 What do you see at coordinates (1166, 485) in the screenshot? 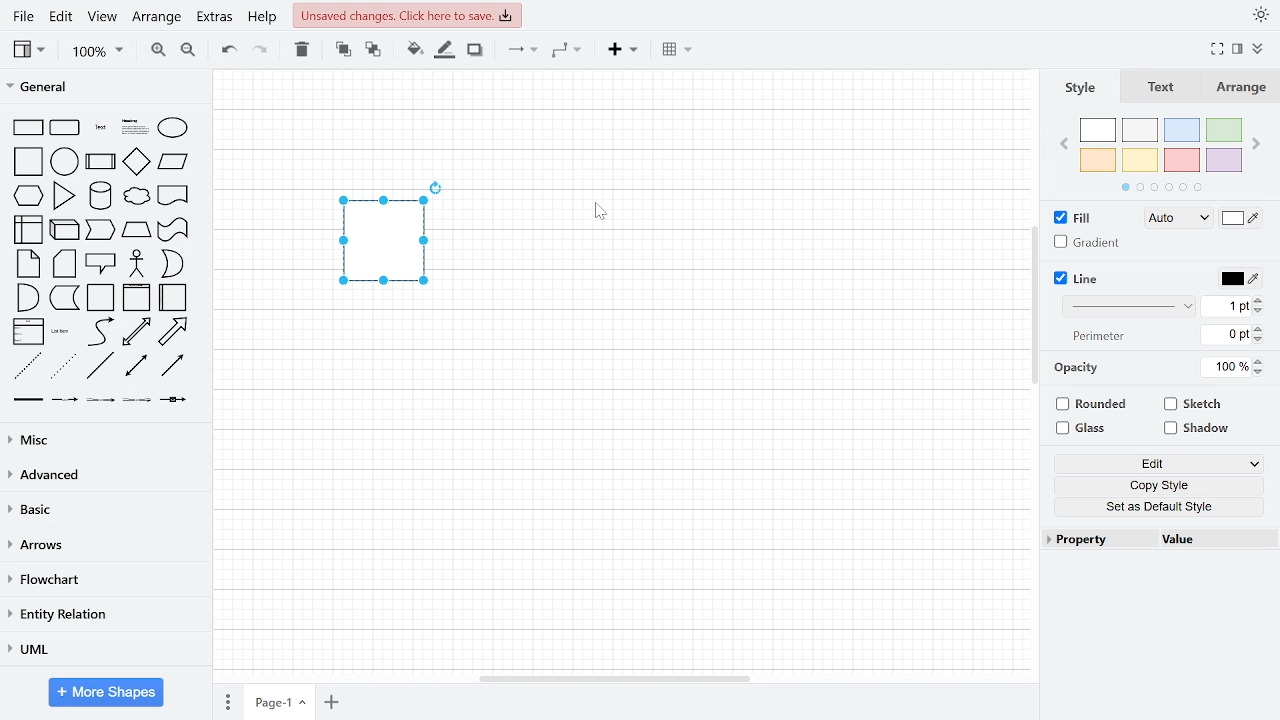
I see `copy style` at bounding box center [1166, 485].